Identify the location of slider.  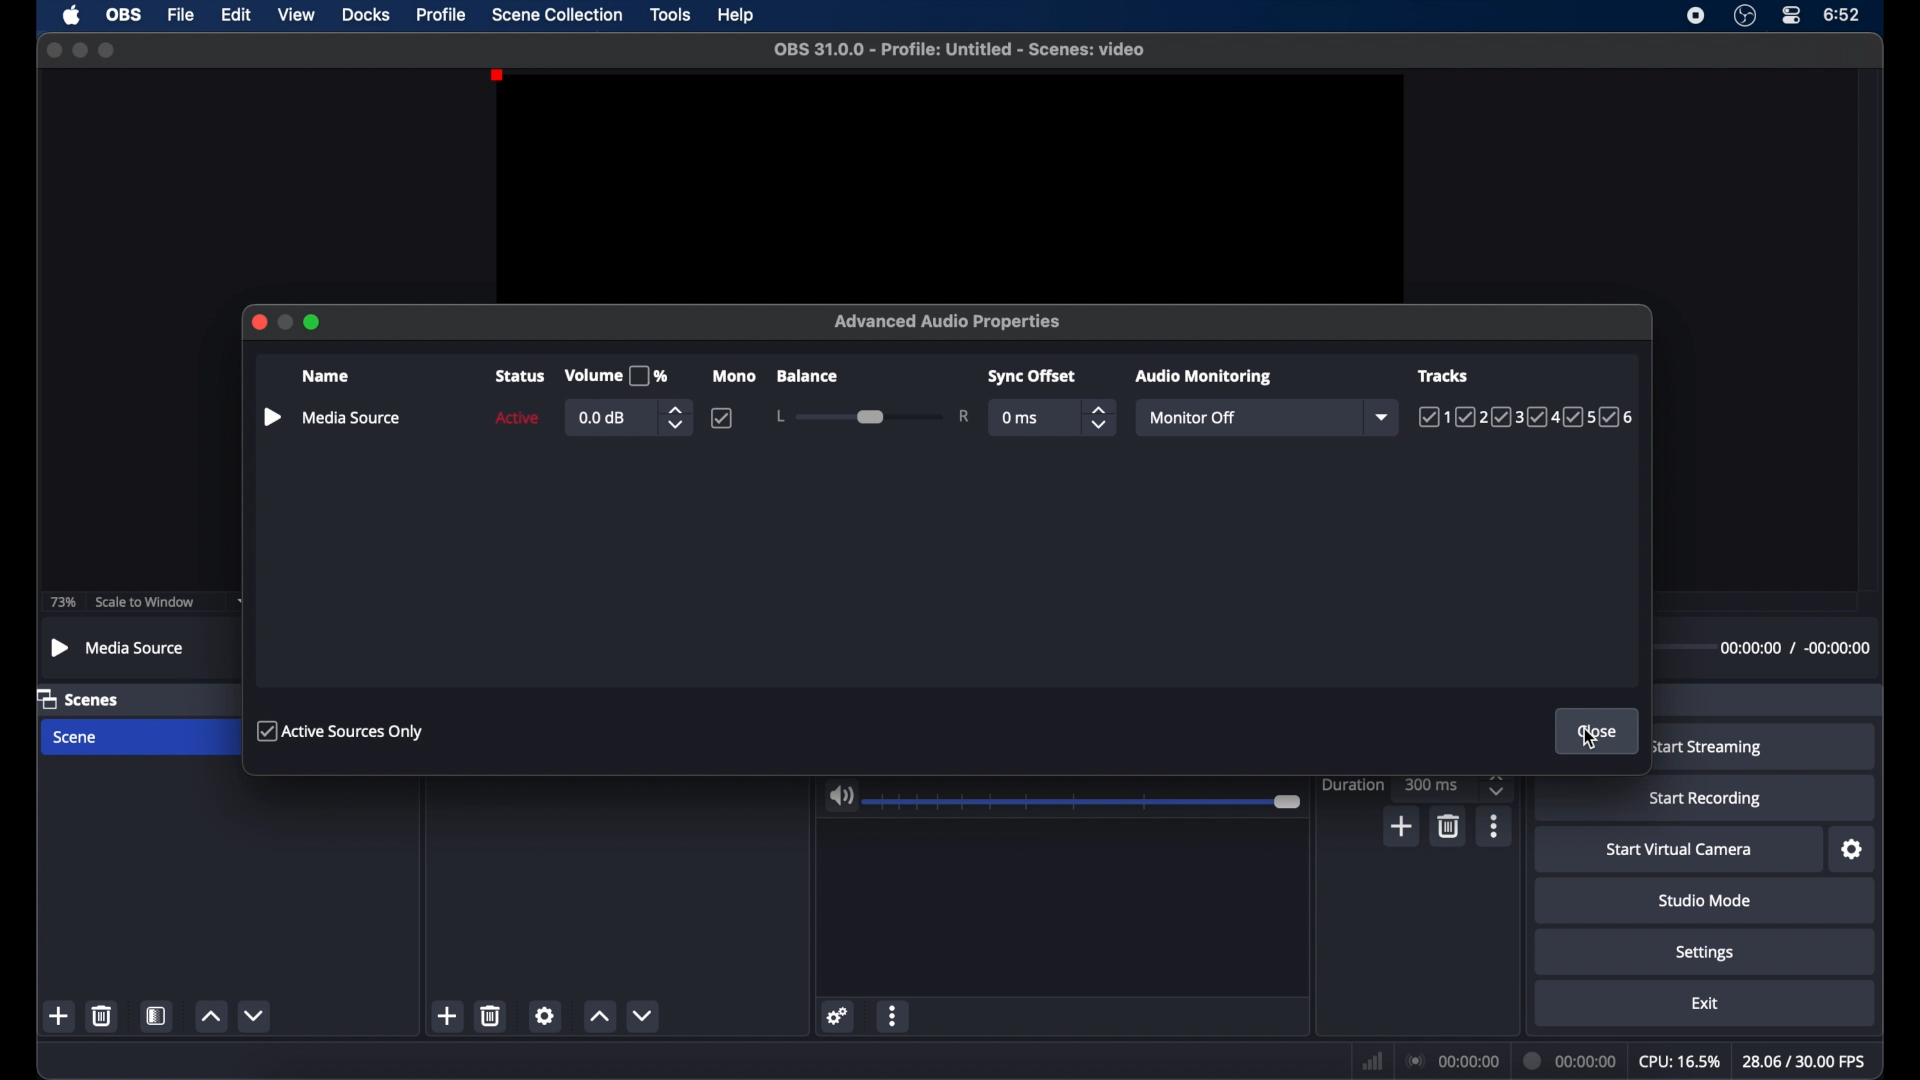
(874, 416).